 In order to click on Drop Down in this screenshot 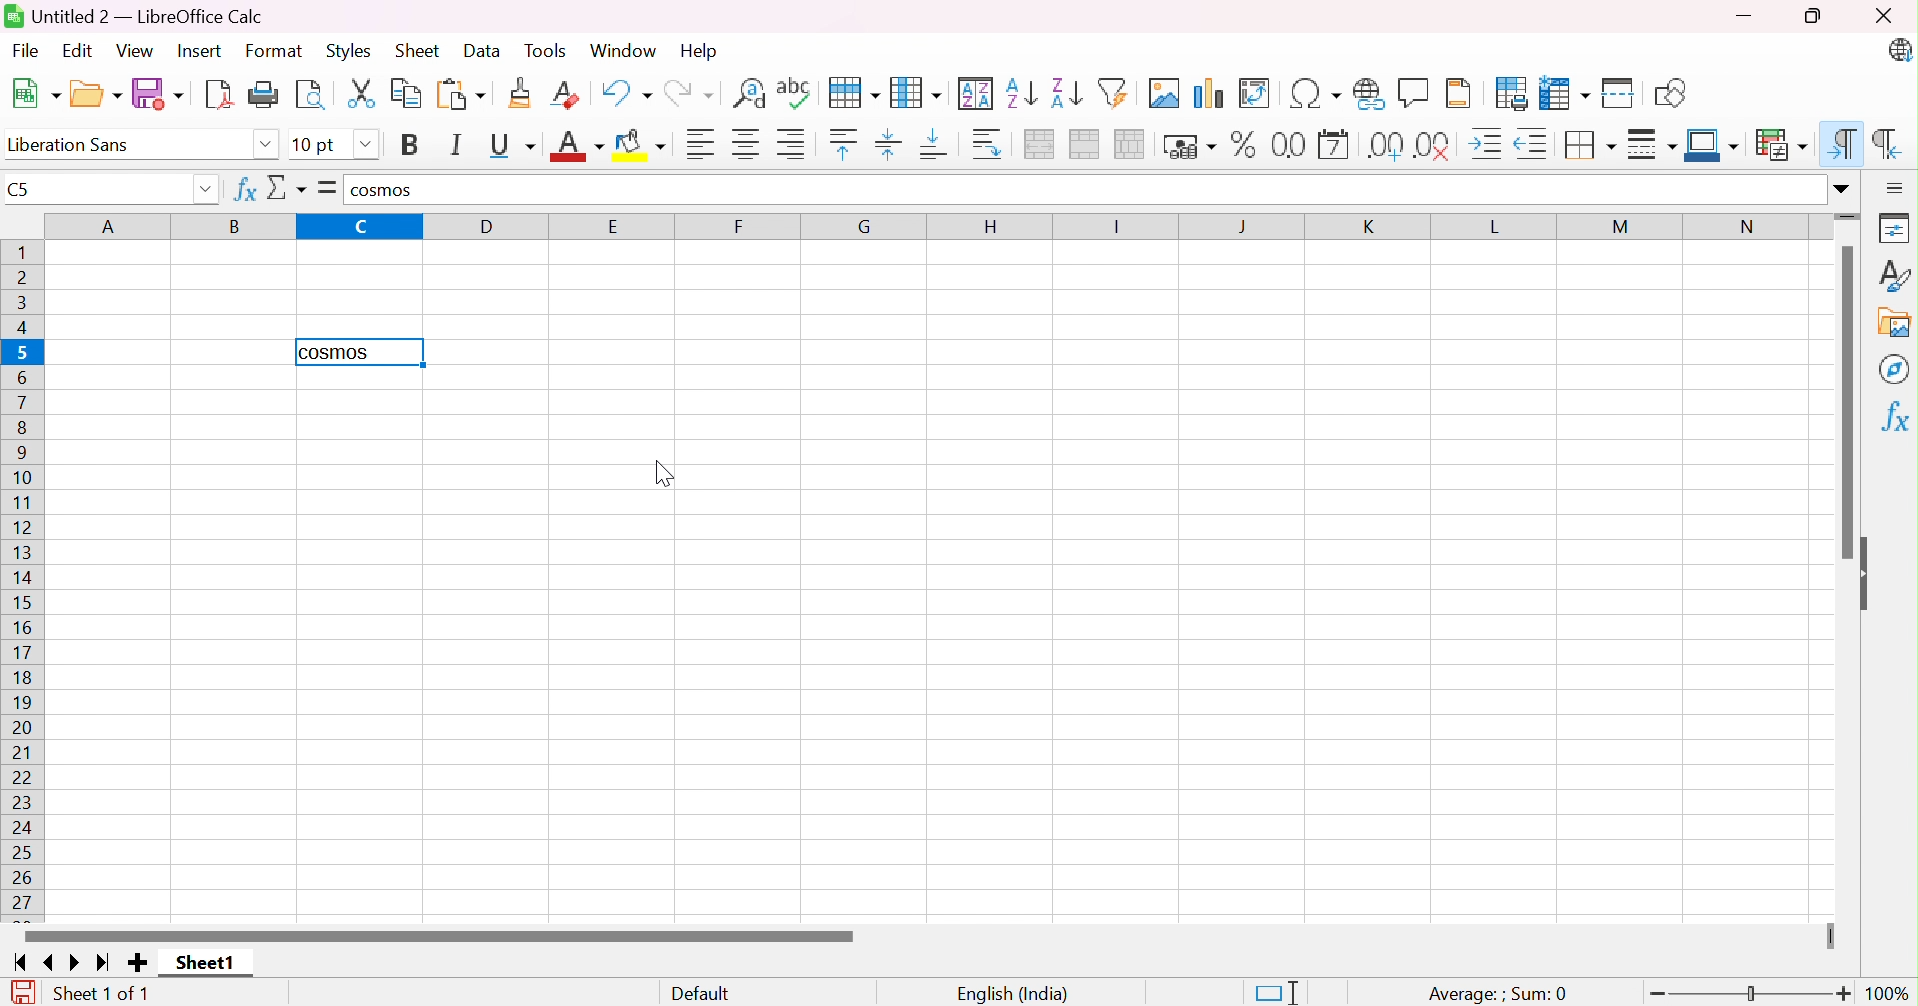, I will do `click(203, 191)`.